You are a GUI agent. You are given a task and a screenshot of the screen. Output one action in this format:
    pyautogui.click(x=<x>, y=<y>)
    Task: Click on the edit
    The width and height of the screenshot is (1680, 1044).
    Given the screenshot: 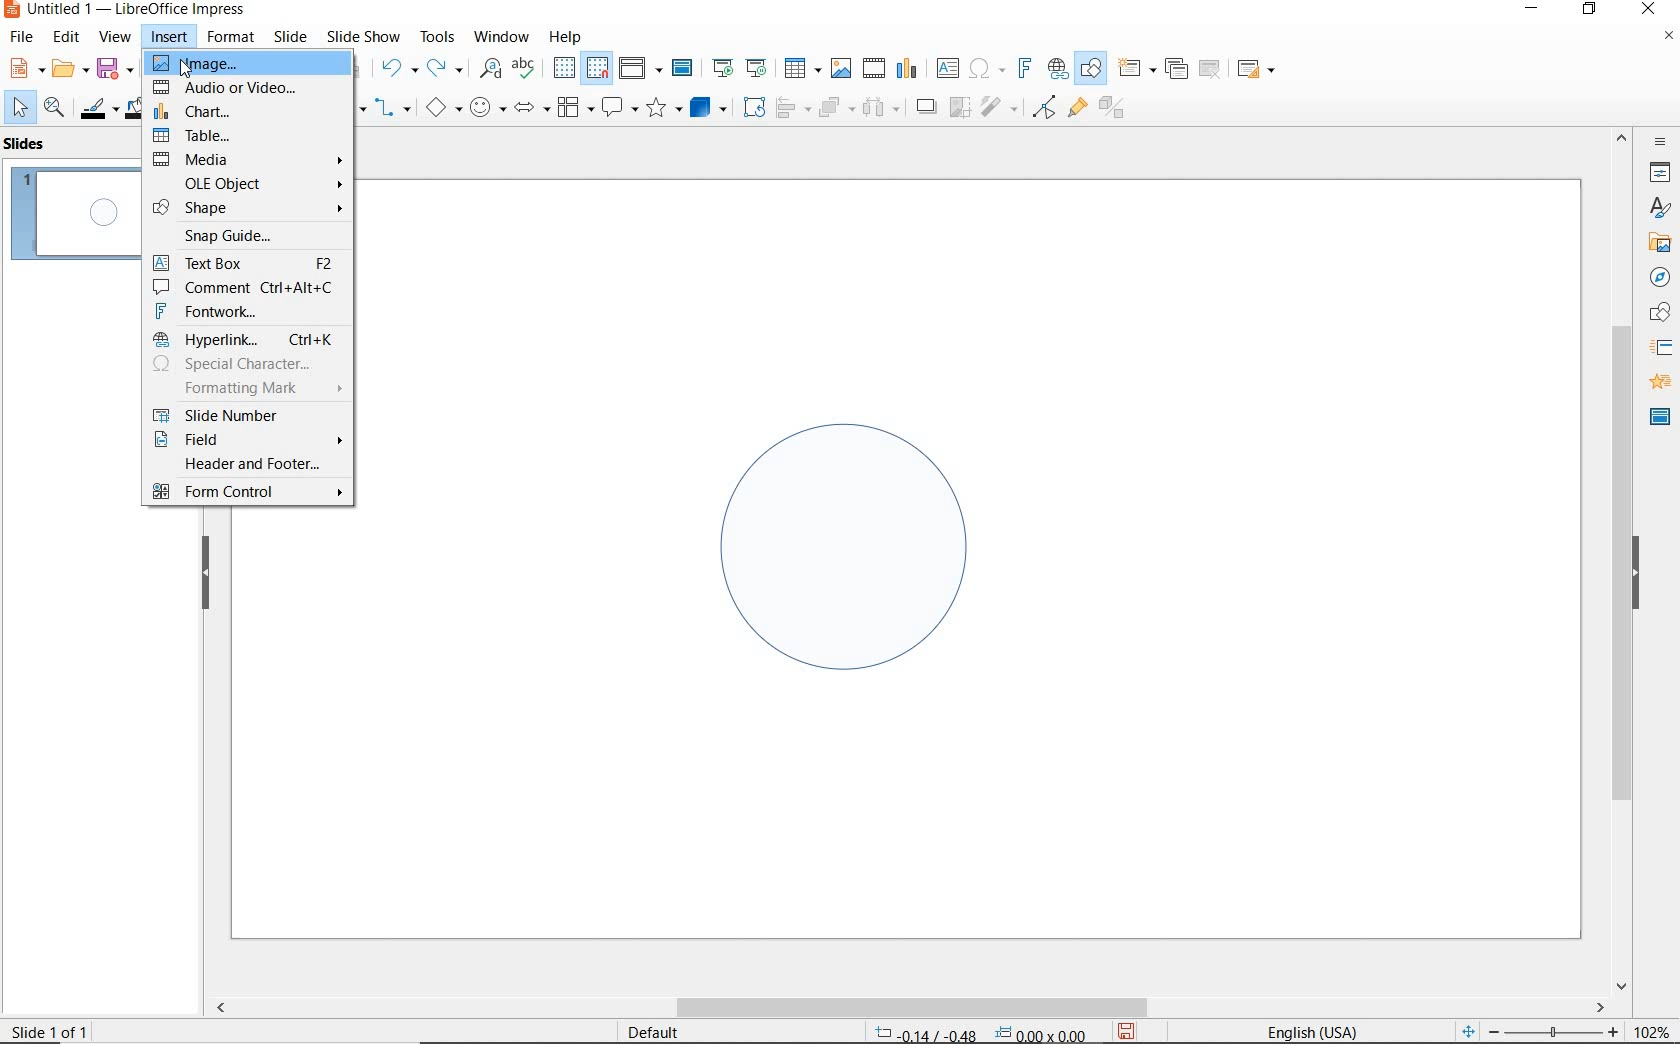 What is the action you would take?
    pyautogui.click(x=67, y=37)
    